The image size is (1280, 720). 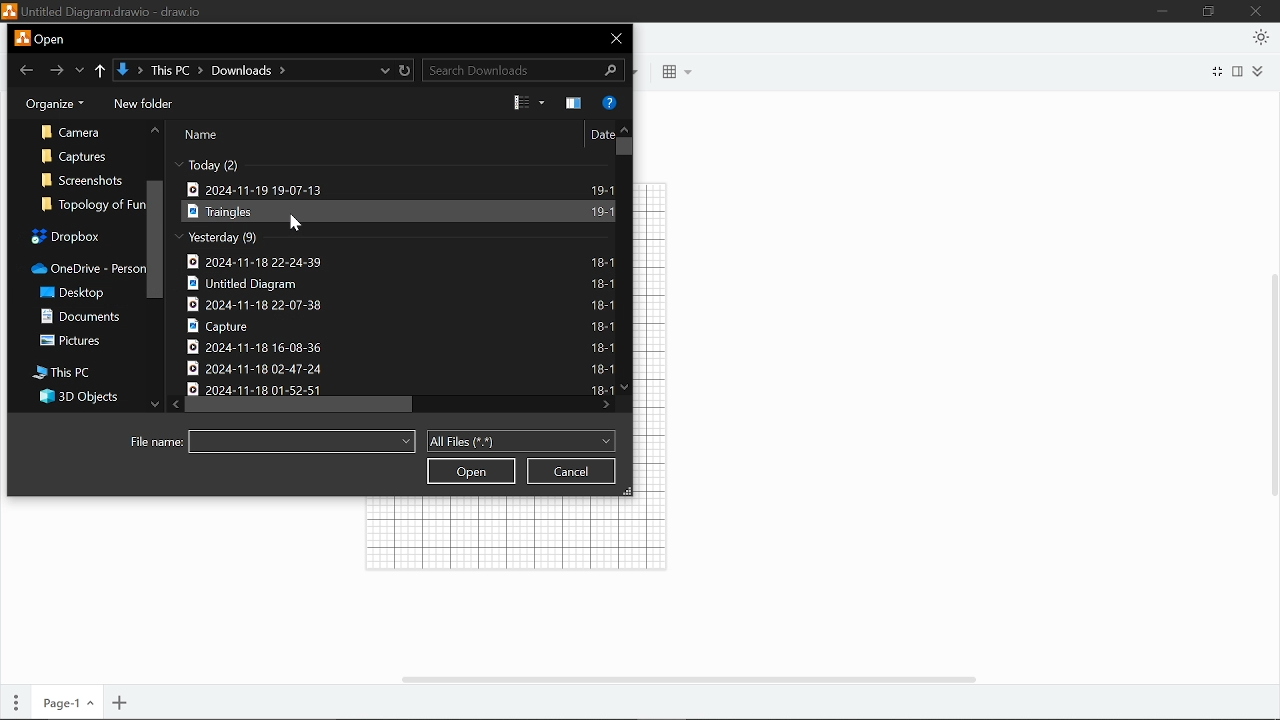 I want to click on Previous location, so click(x=79, y=69).